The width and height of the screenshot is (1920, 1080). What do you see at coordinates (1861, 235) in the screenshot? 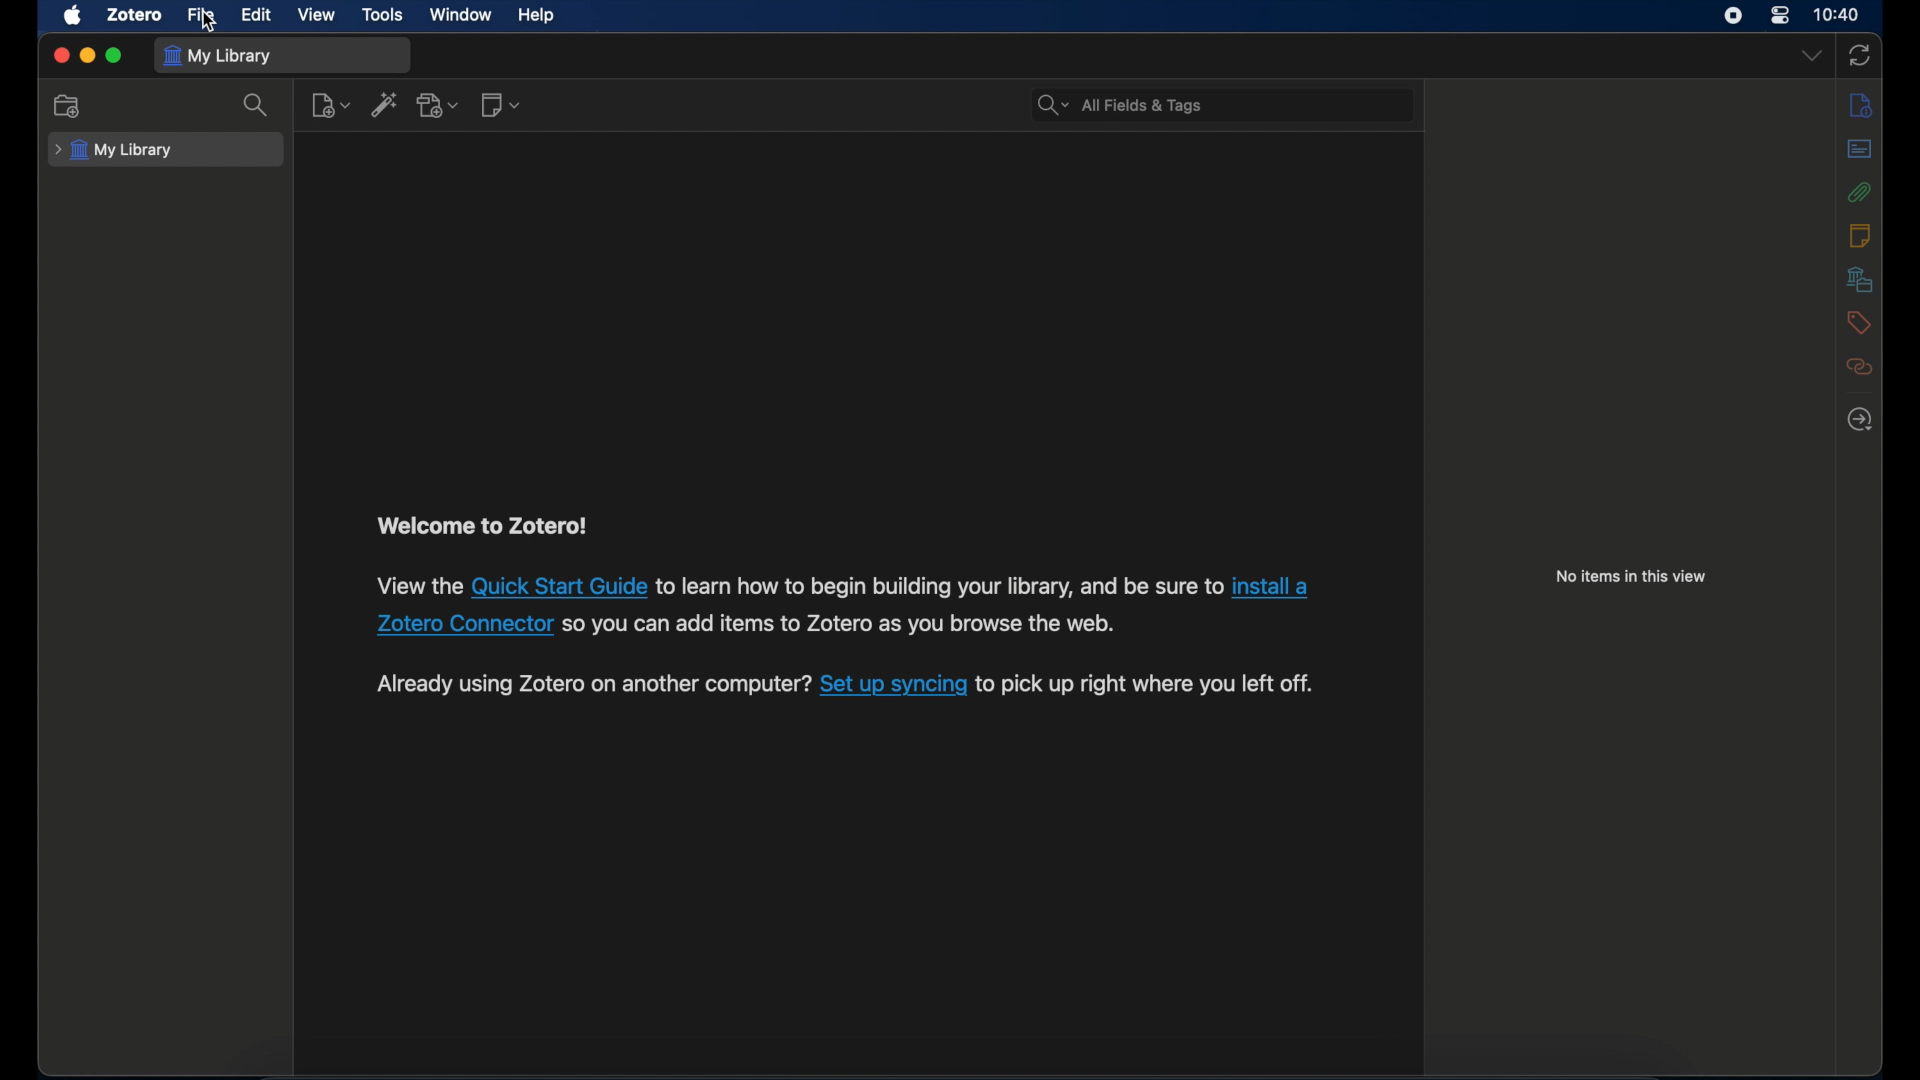
I see `notes` at bounding box center [1861, 235].